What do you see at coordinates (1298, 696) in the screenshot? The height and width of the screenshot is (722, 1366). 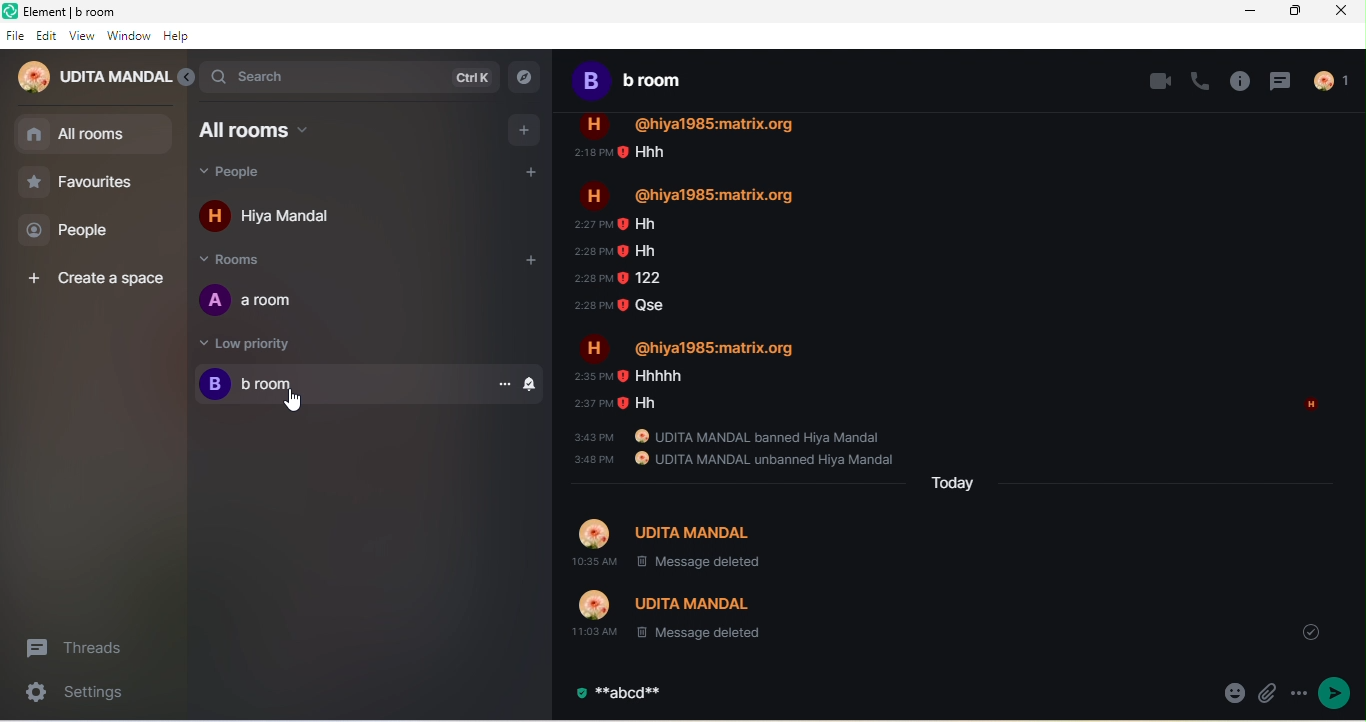 I see `option` at bounding box center [1298, 696].